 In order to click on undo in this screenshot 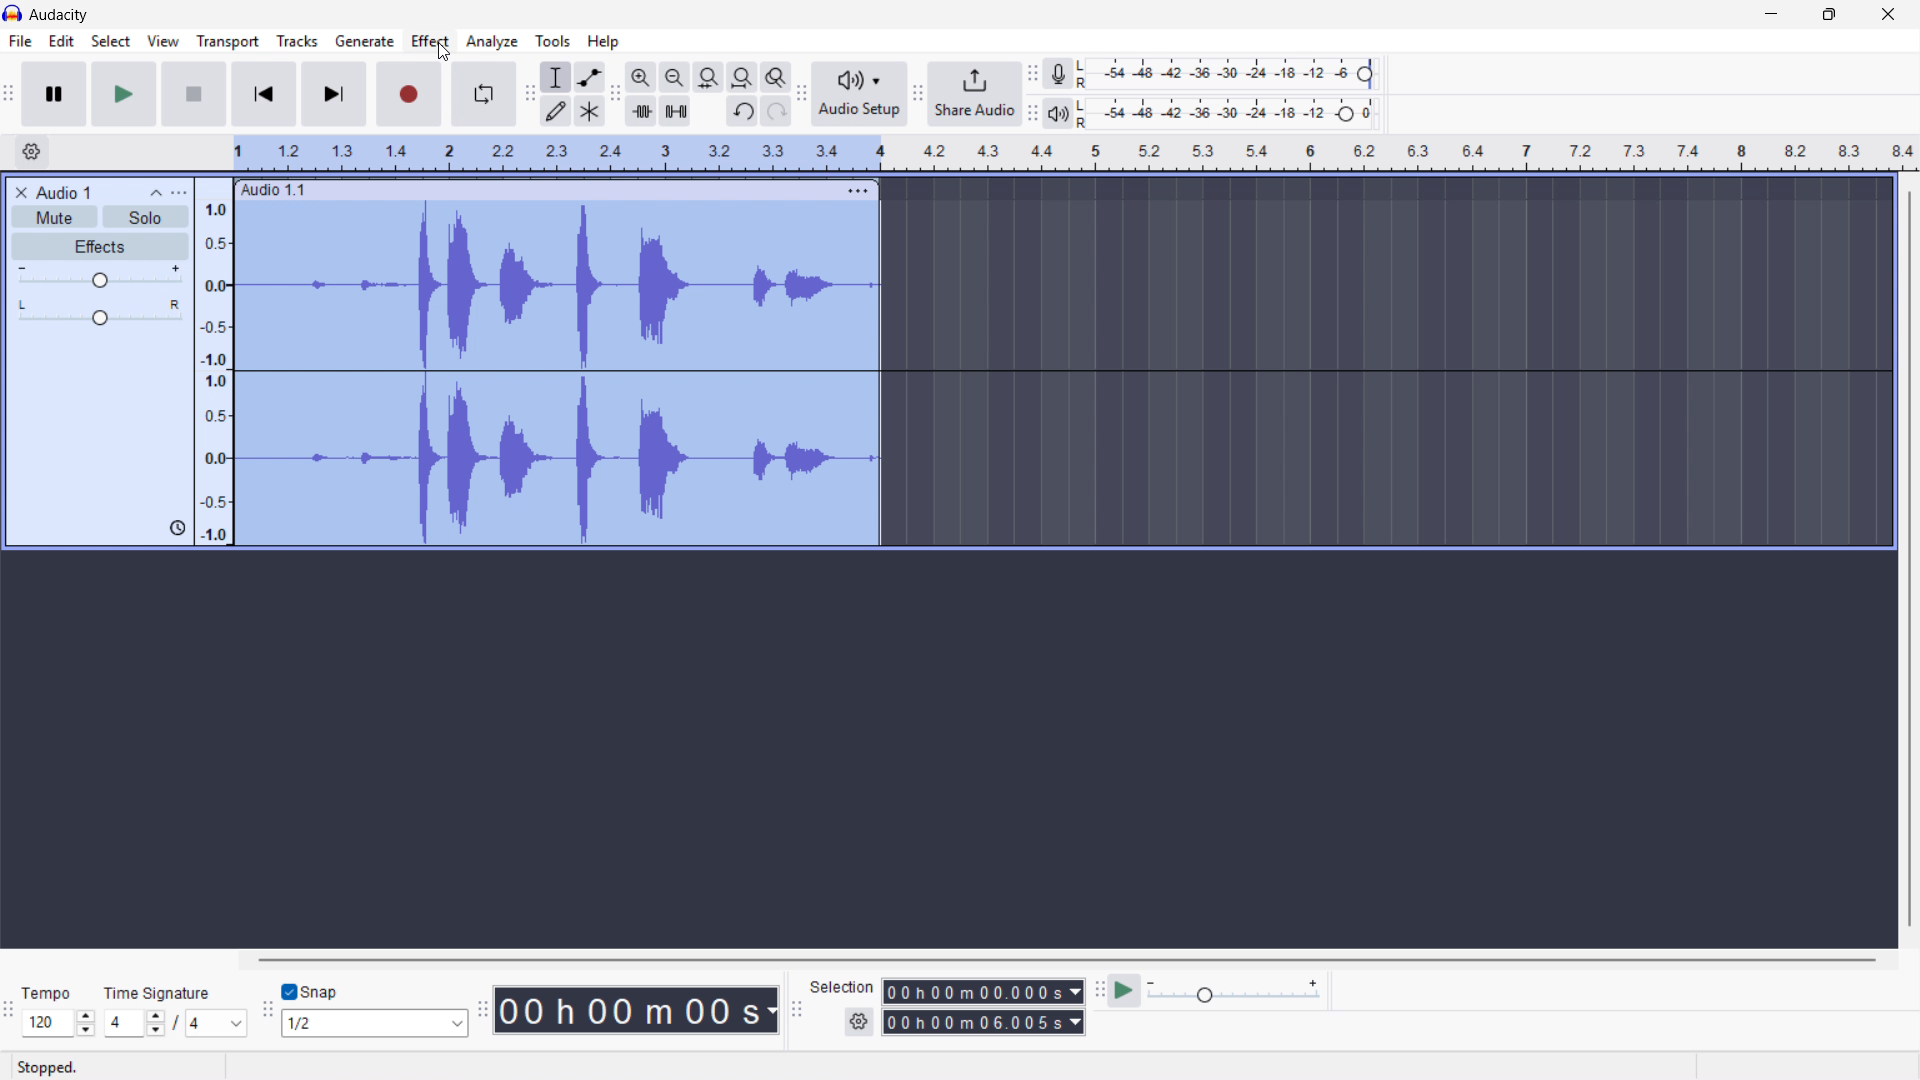, I will do `click(742, 112)`.